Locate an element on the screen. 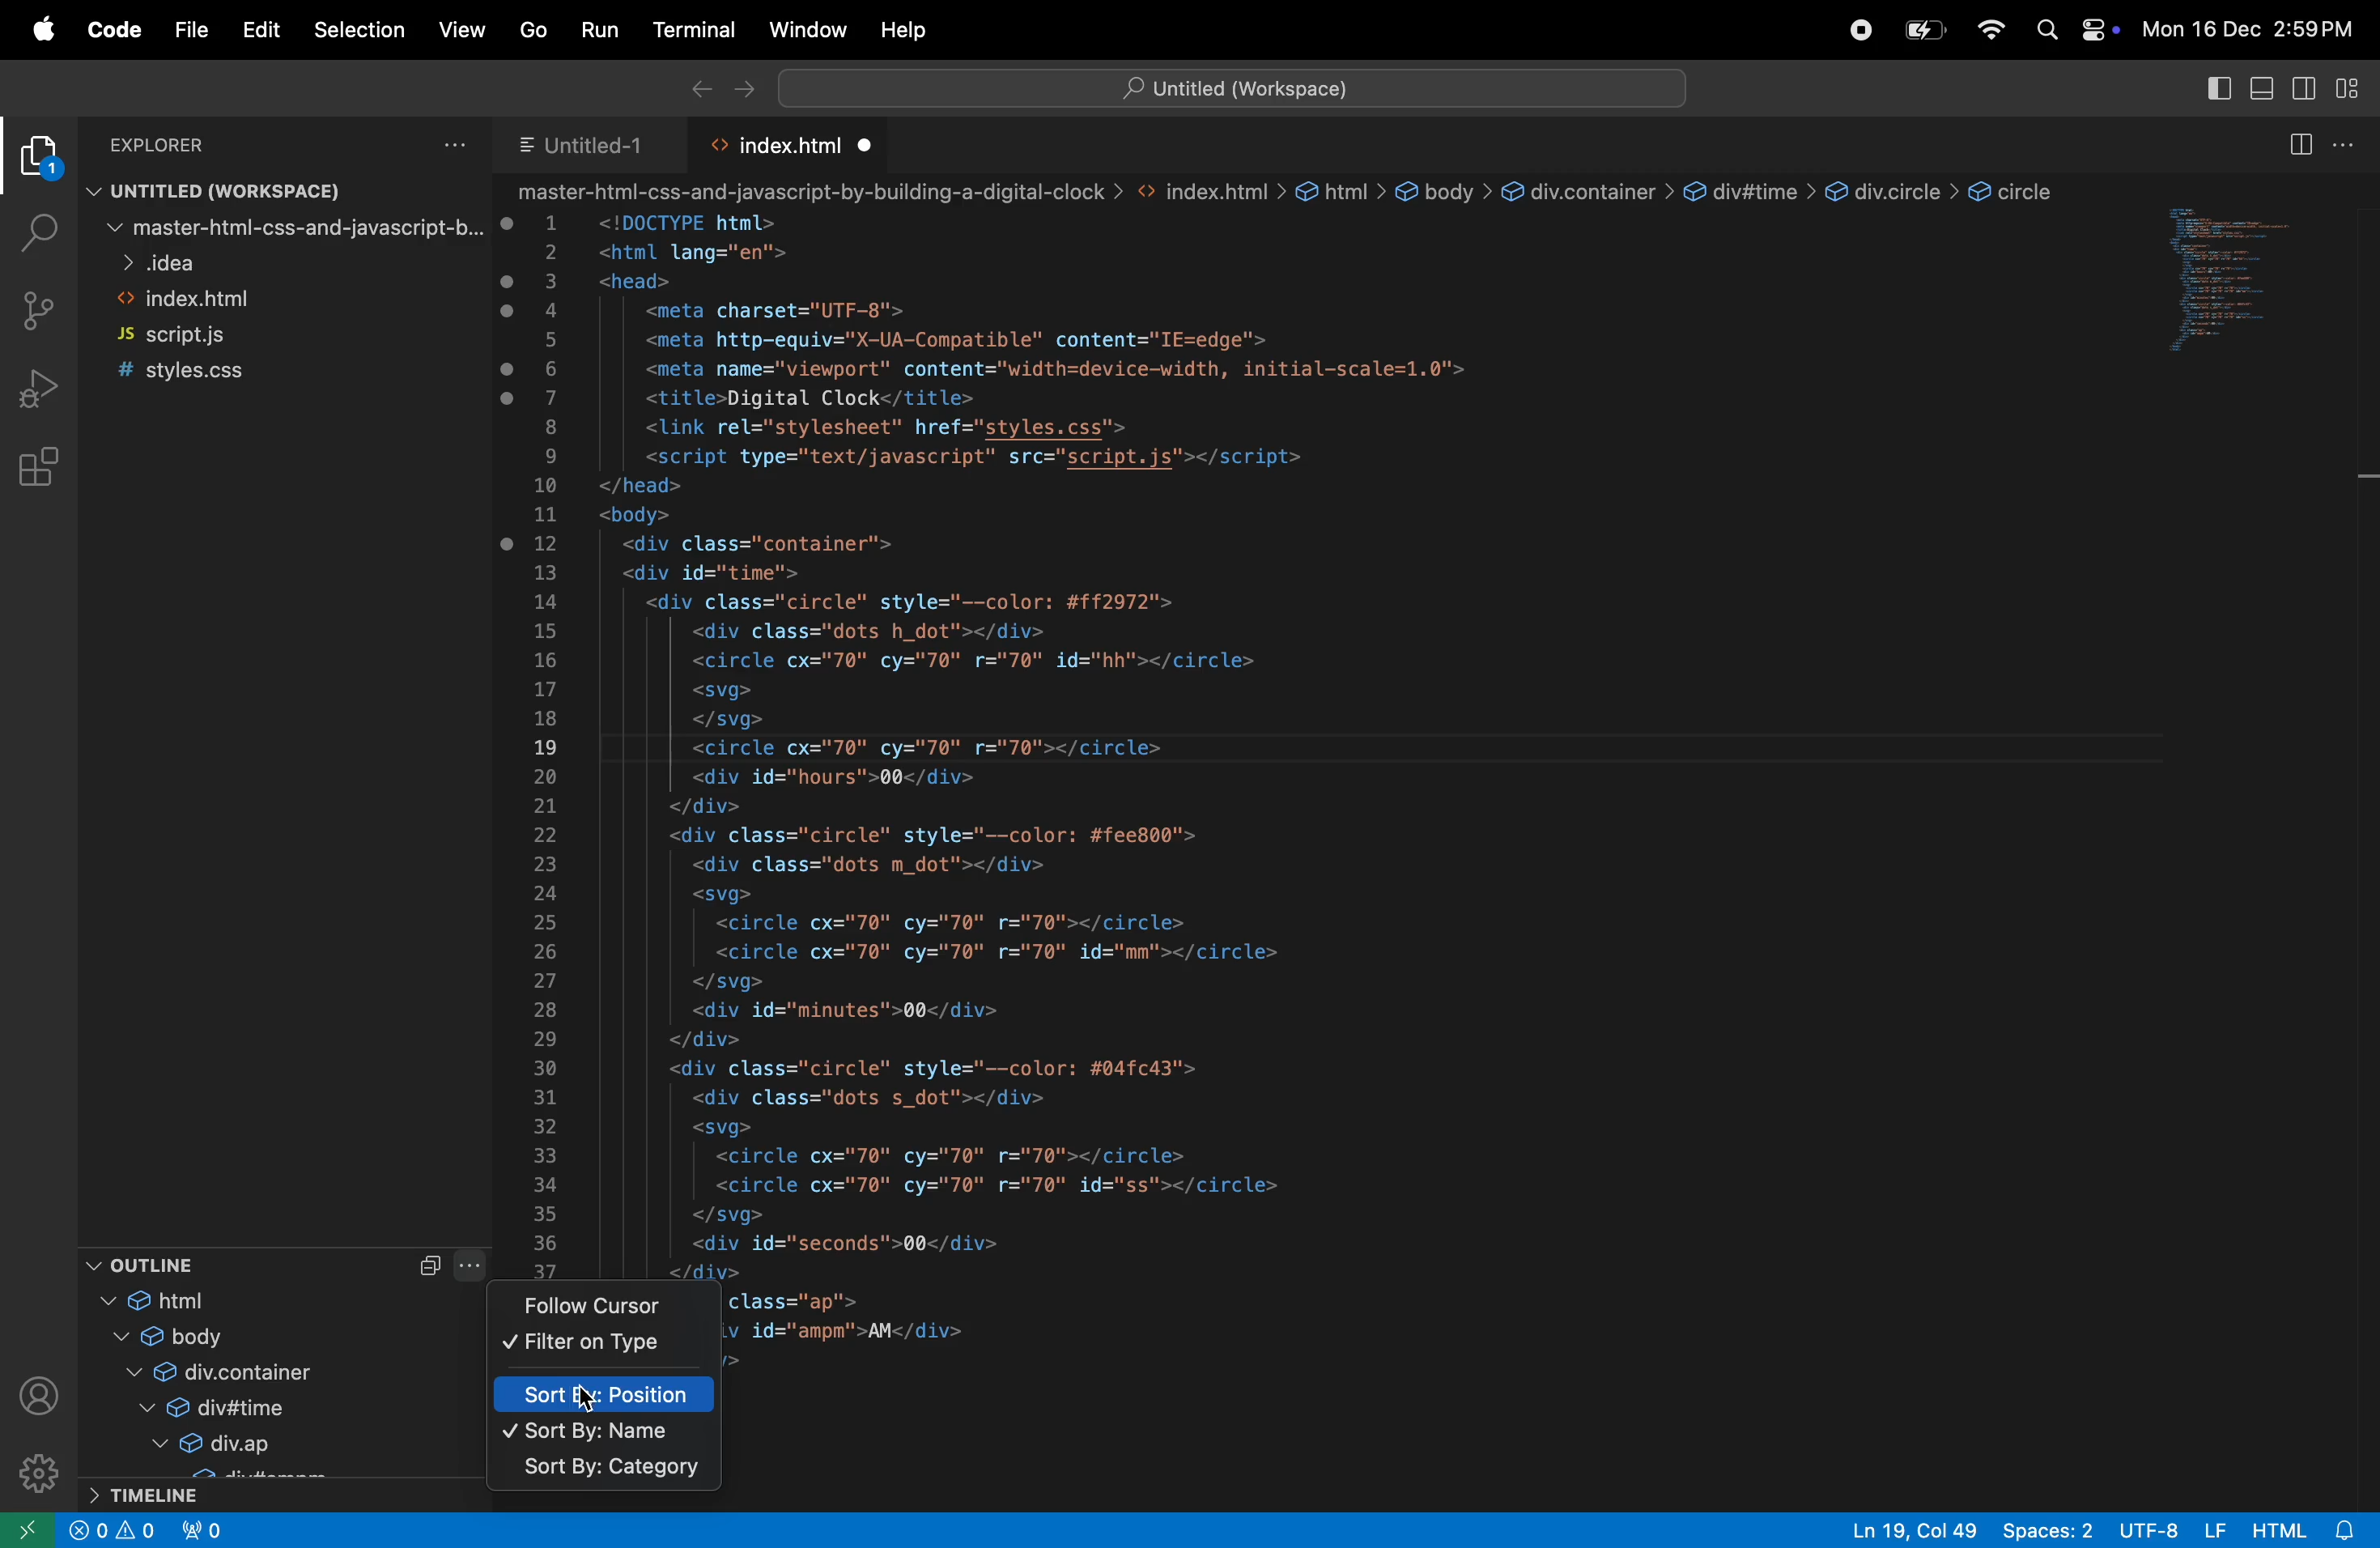 This screenshot has width=2380, height=1548. html alert is located at coordinates (2303, 1530).